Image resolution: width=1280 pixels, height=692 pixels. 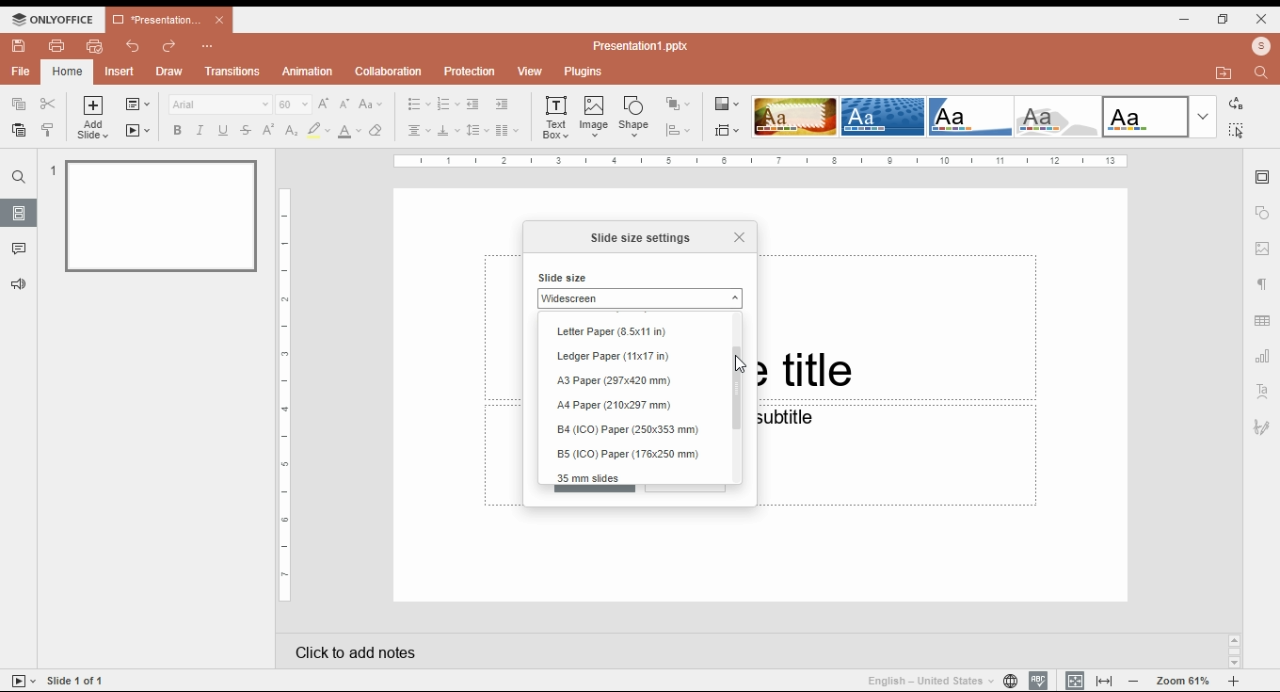 What do you see at coordinates (419, 104) in the screenshot?
I see `bullets` at bounding box center [419, 104].